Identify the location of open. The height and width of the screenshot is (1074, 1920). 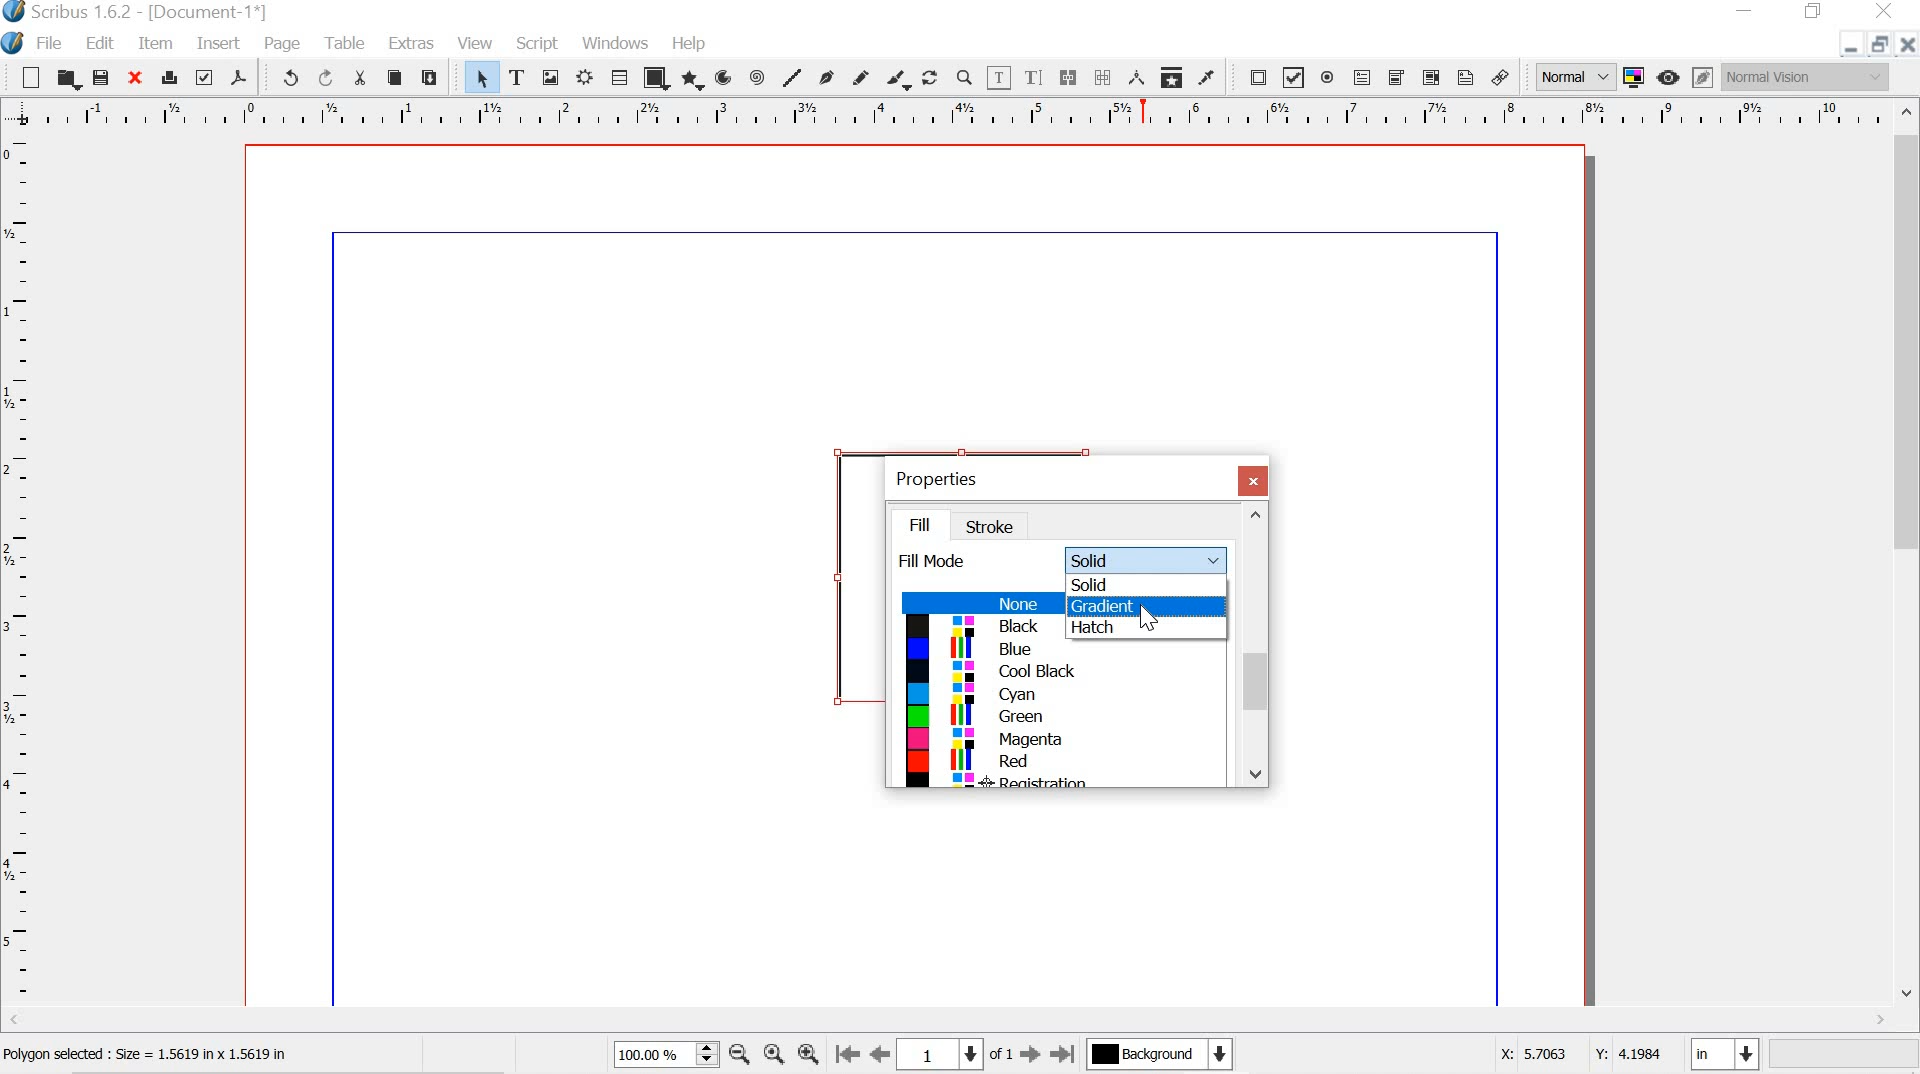
(68, 78).